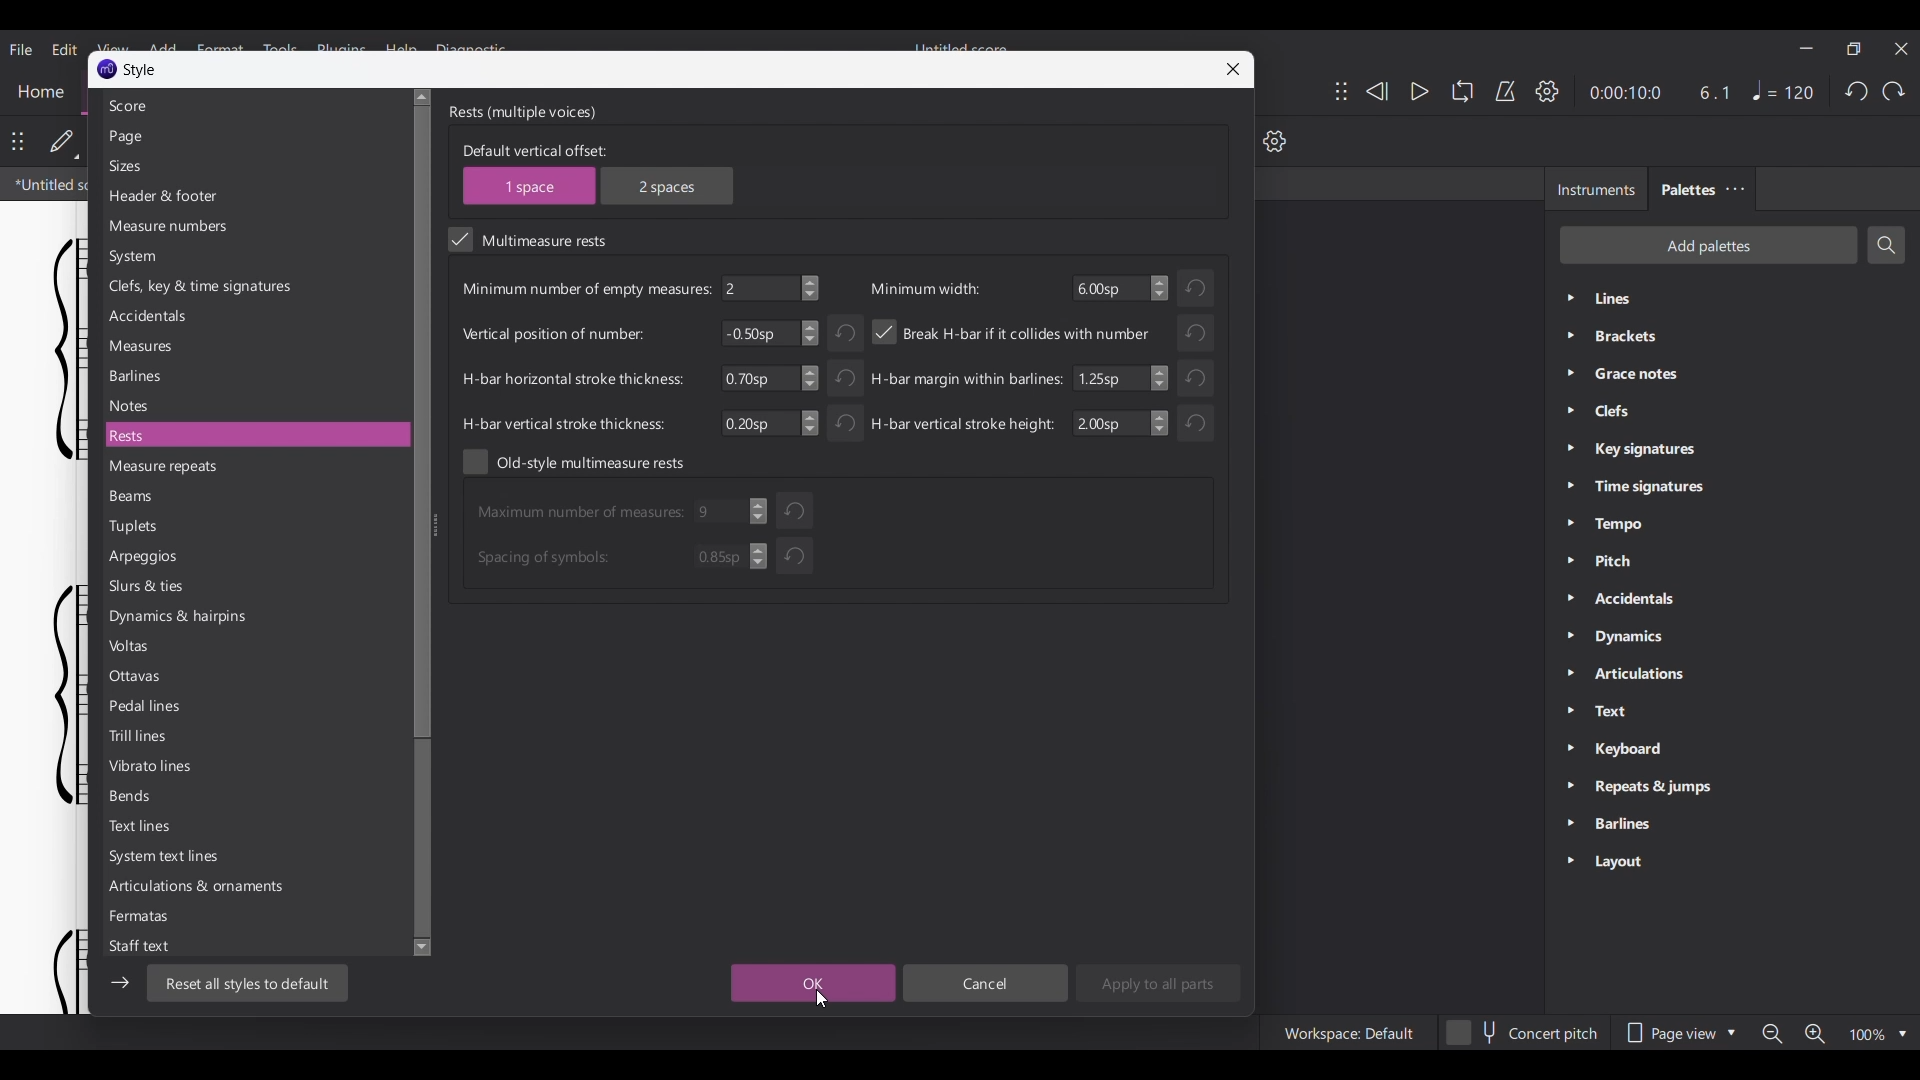 The width and height of the screenshot is (1920, 1080). Describe the element at coordinates (253, 316) in the screenshot. I see `Accidentals` at that location.